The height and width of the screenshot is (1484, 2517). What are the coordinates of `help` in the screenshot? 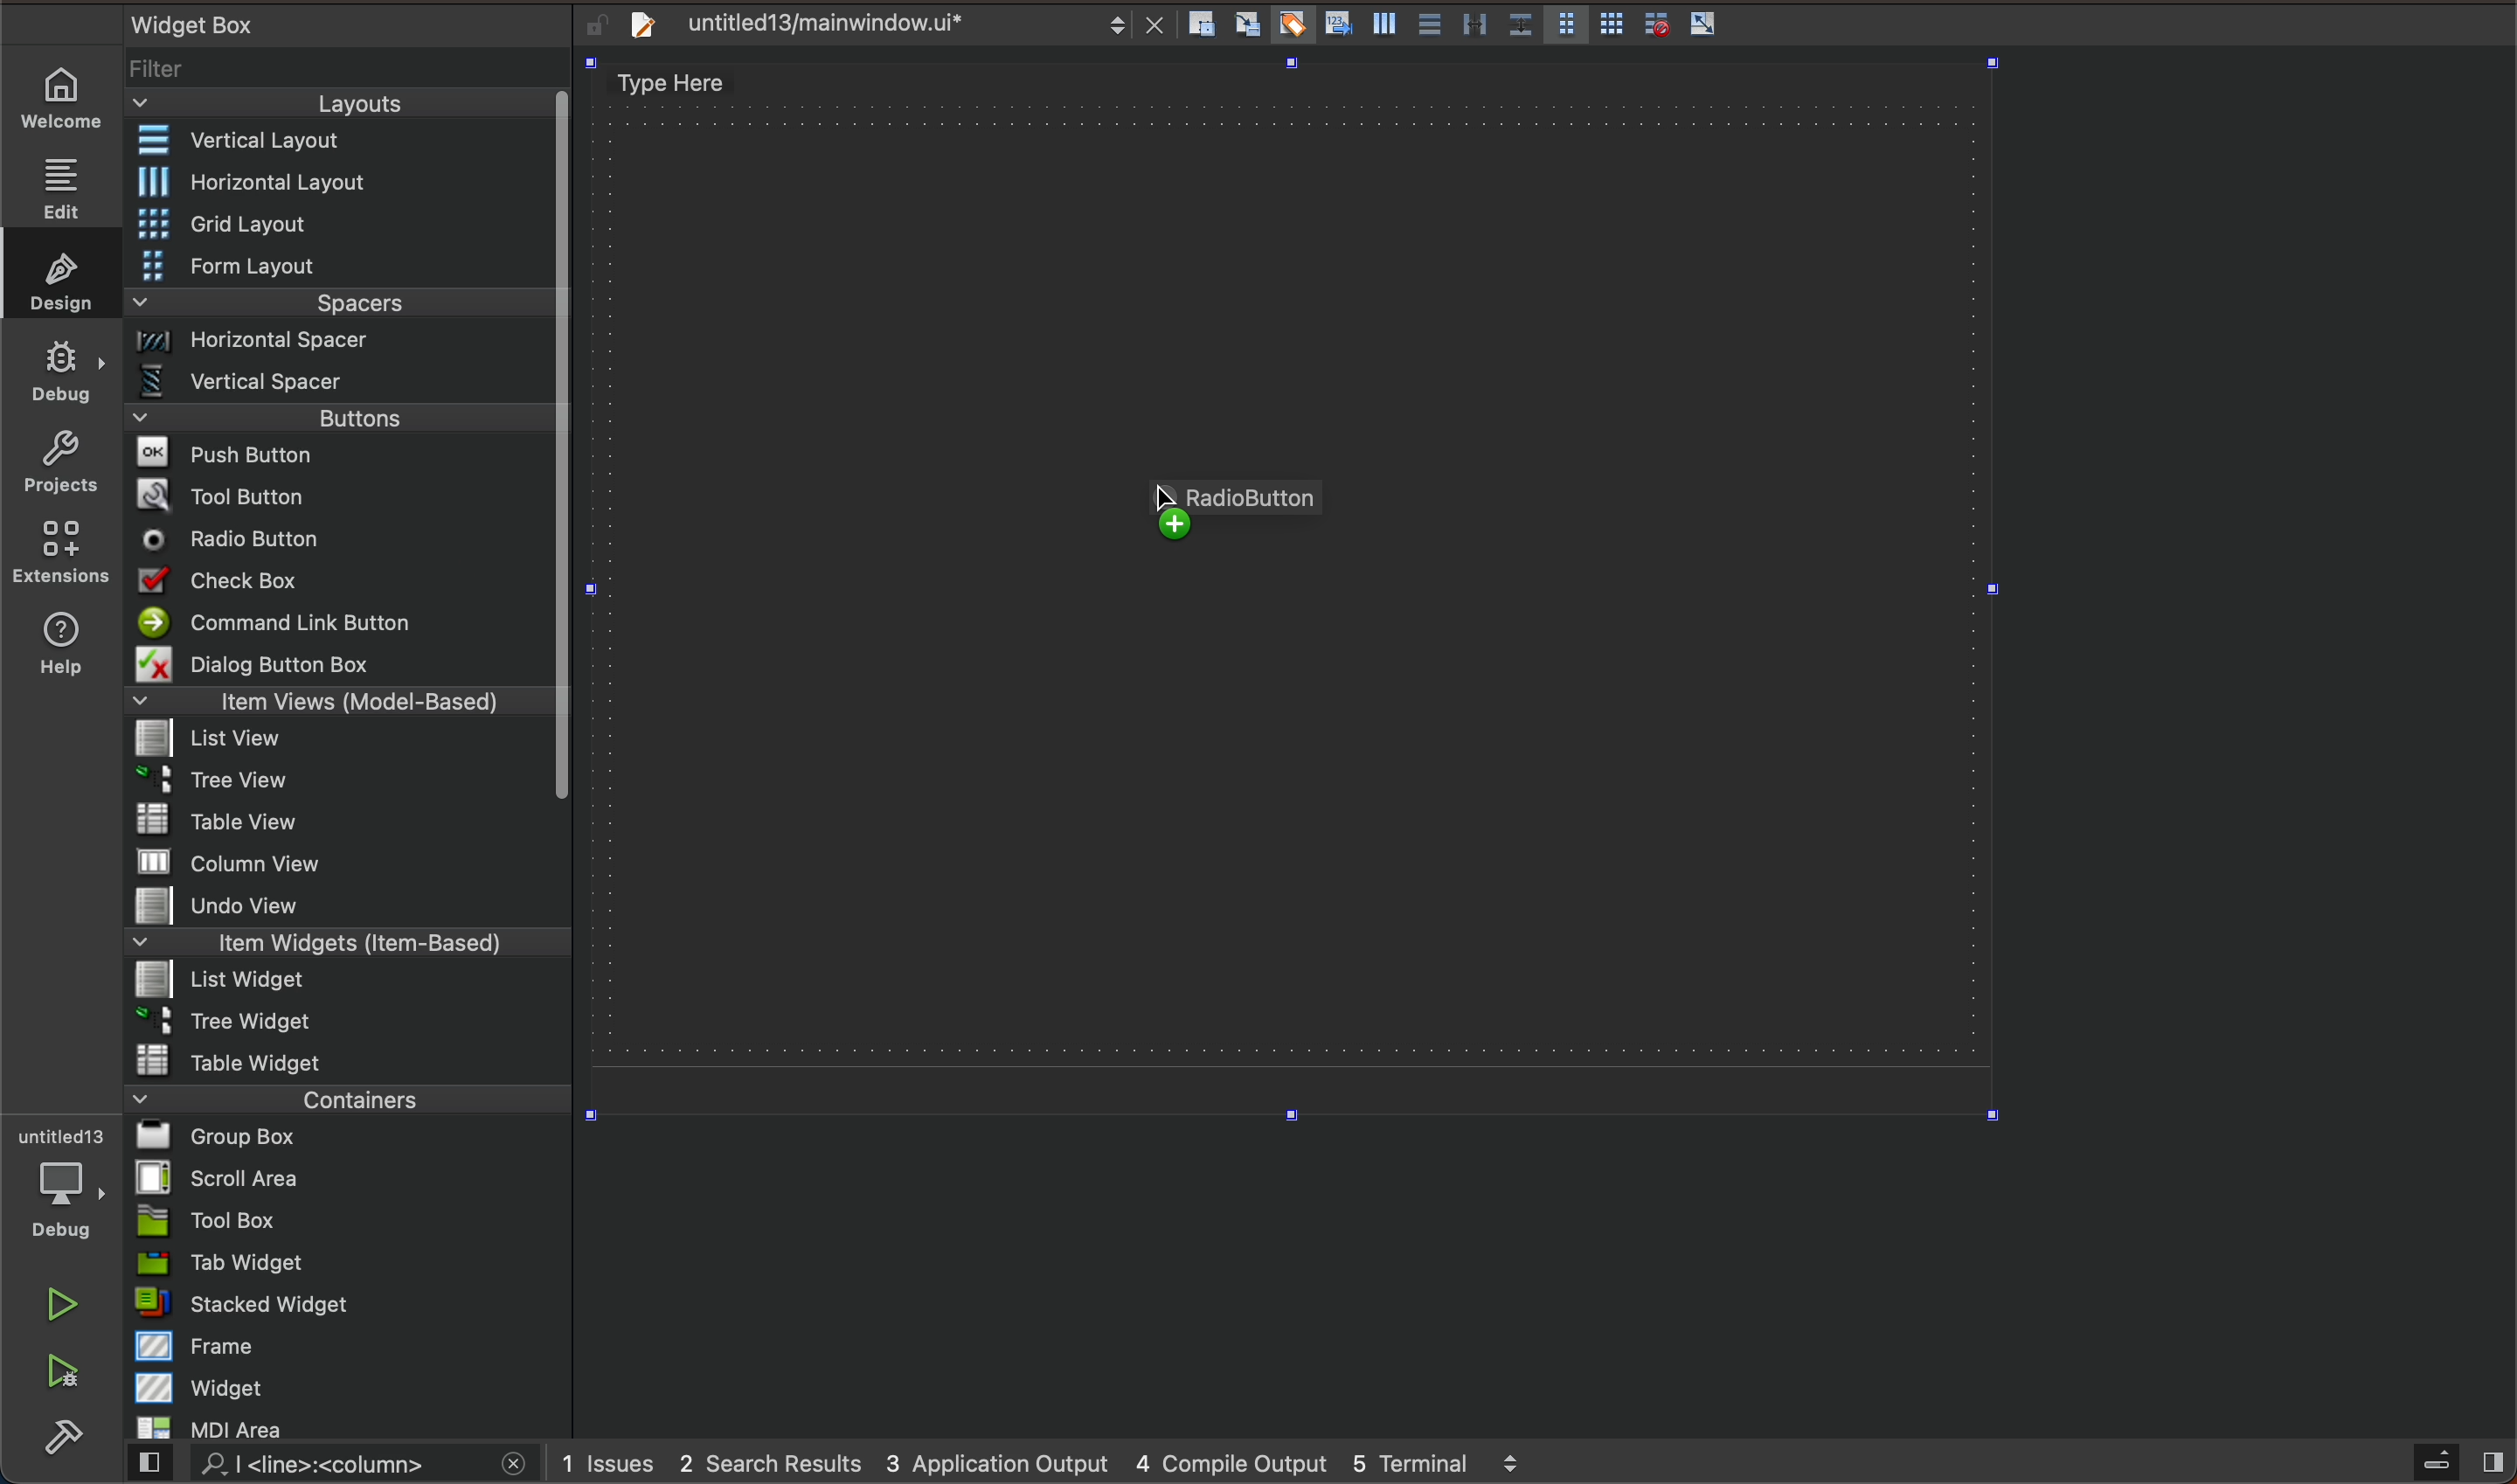 It's located at (57, 648).